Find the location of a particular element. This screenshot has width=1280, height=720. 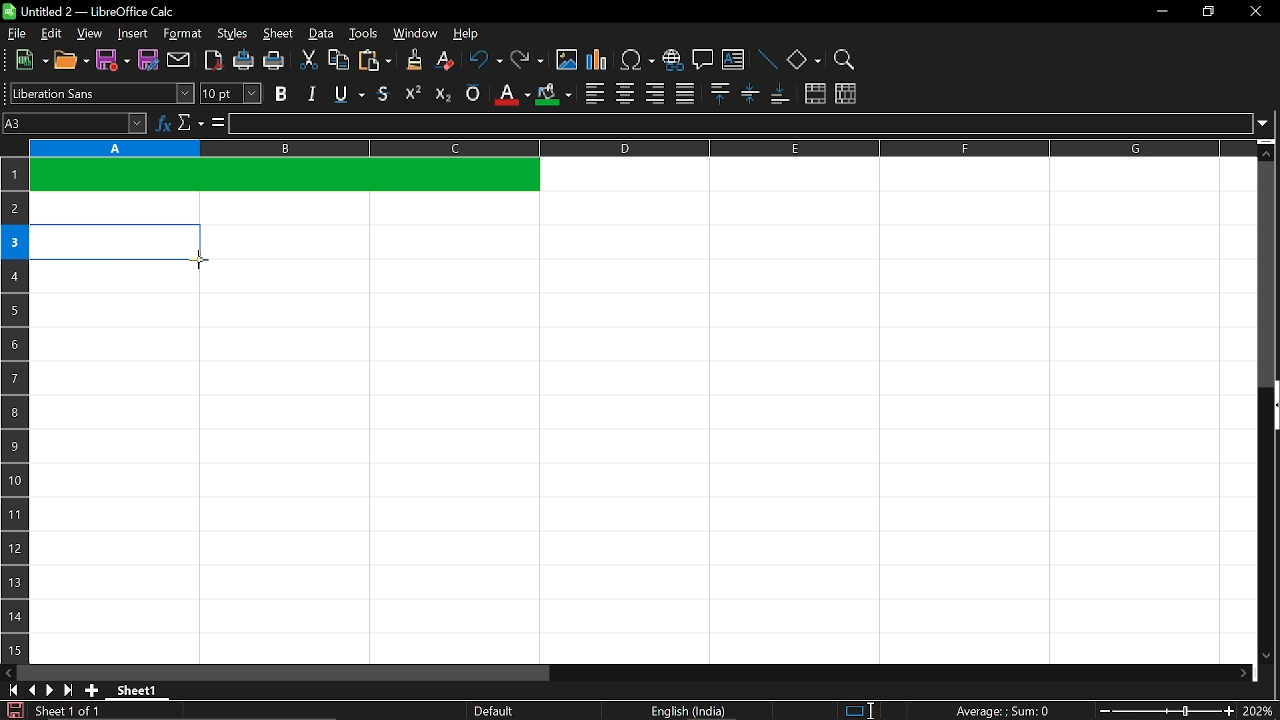

export as pdf is located at coordinates (210, 60).